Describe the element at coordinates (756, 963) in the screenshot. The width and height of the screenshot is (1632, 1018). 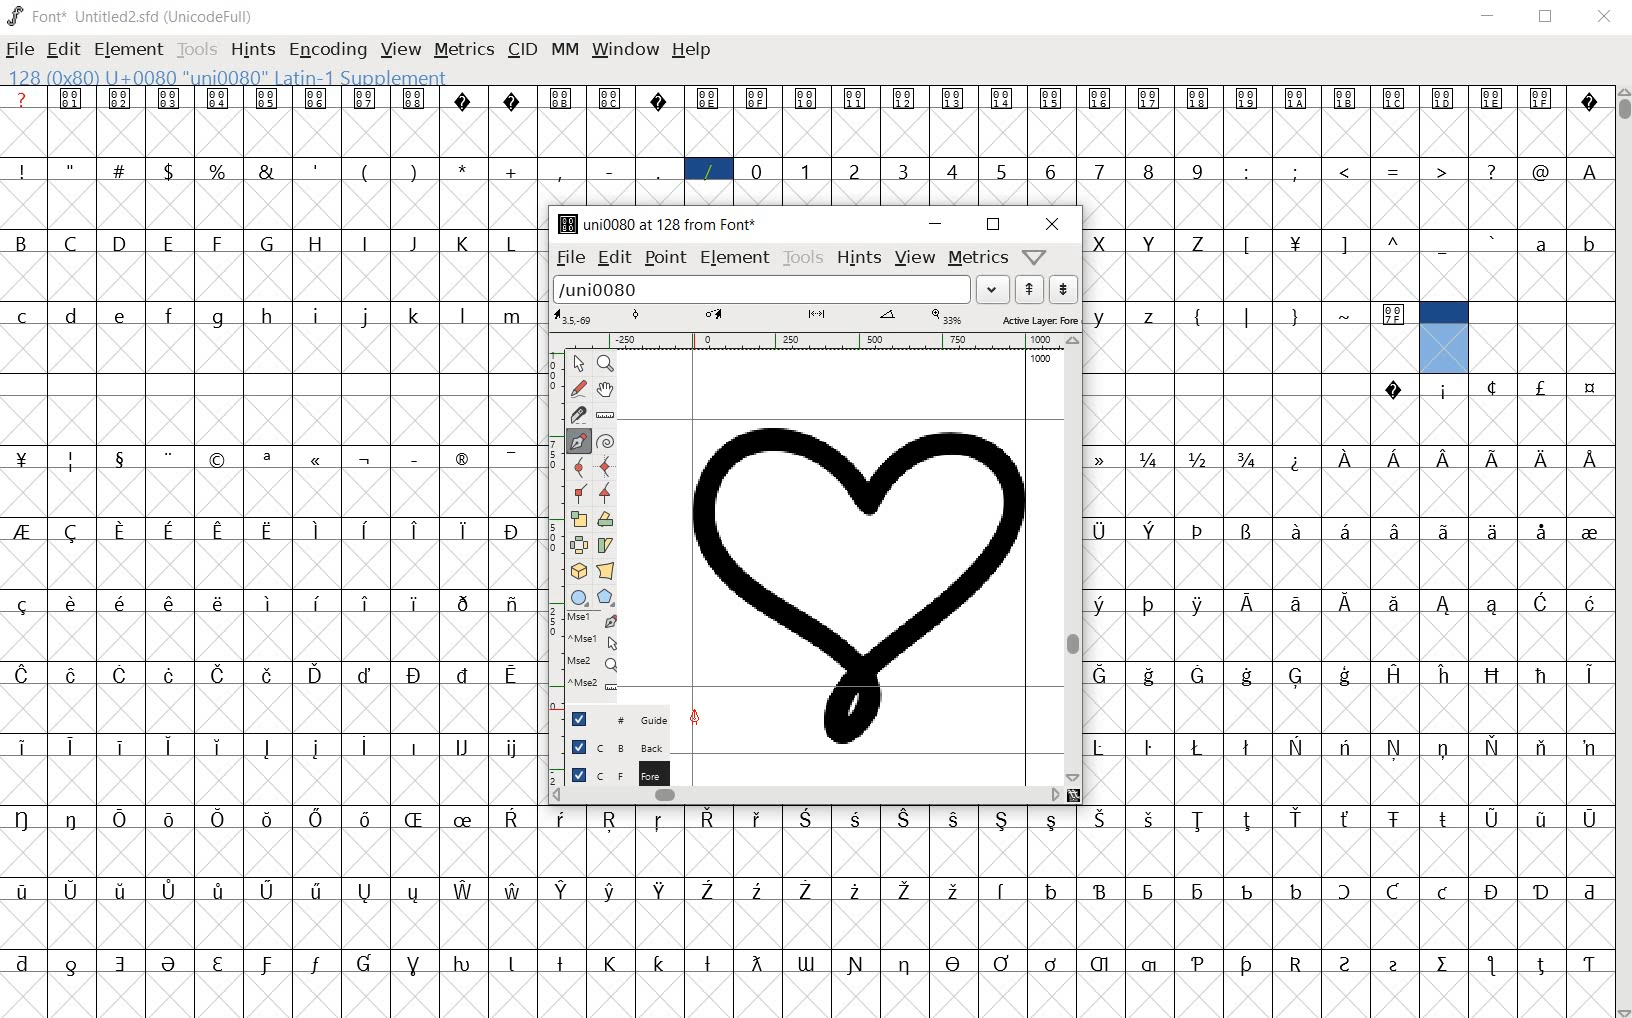
I see `glyph` at that location.